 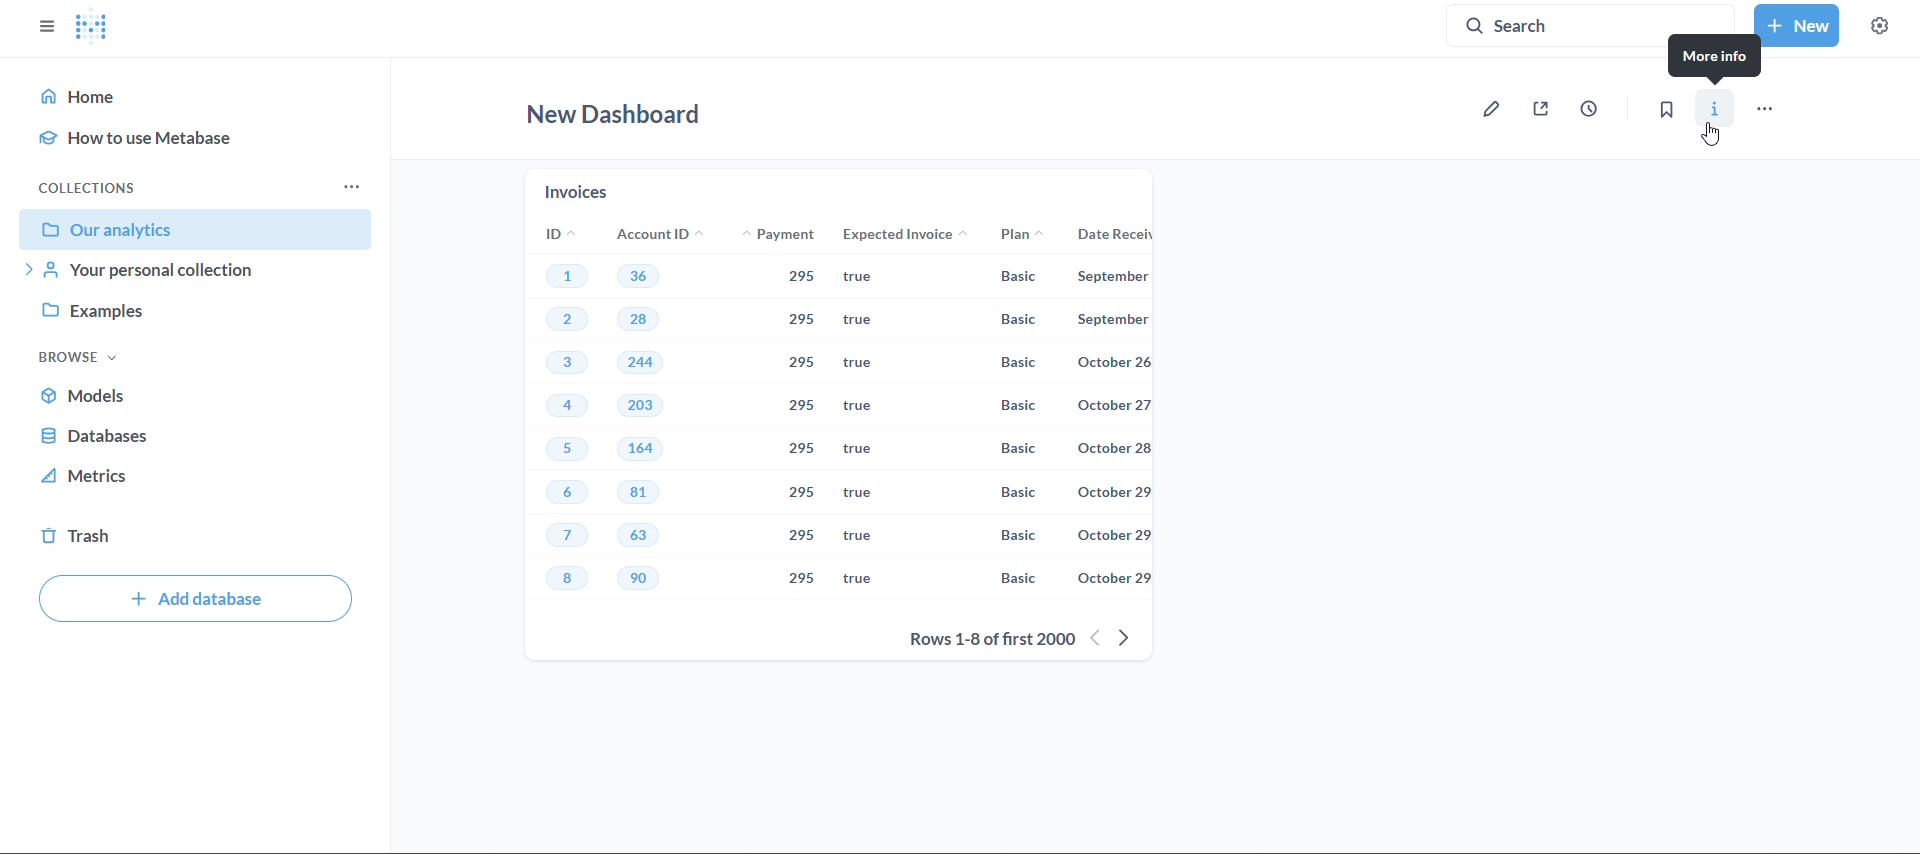 What do you see at coordinates (579, 189) in the screenshot?
I see `invoices` at bounding box center [579, 189].